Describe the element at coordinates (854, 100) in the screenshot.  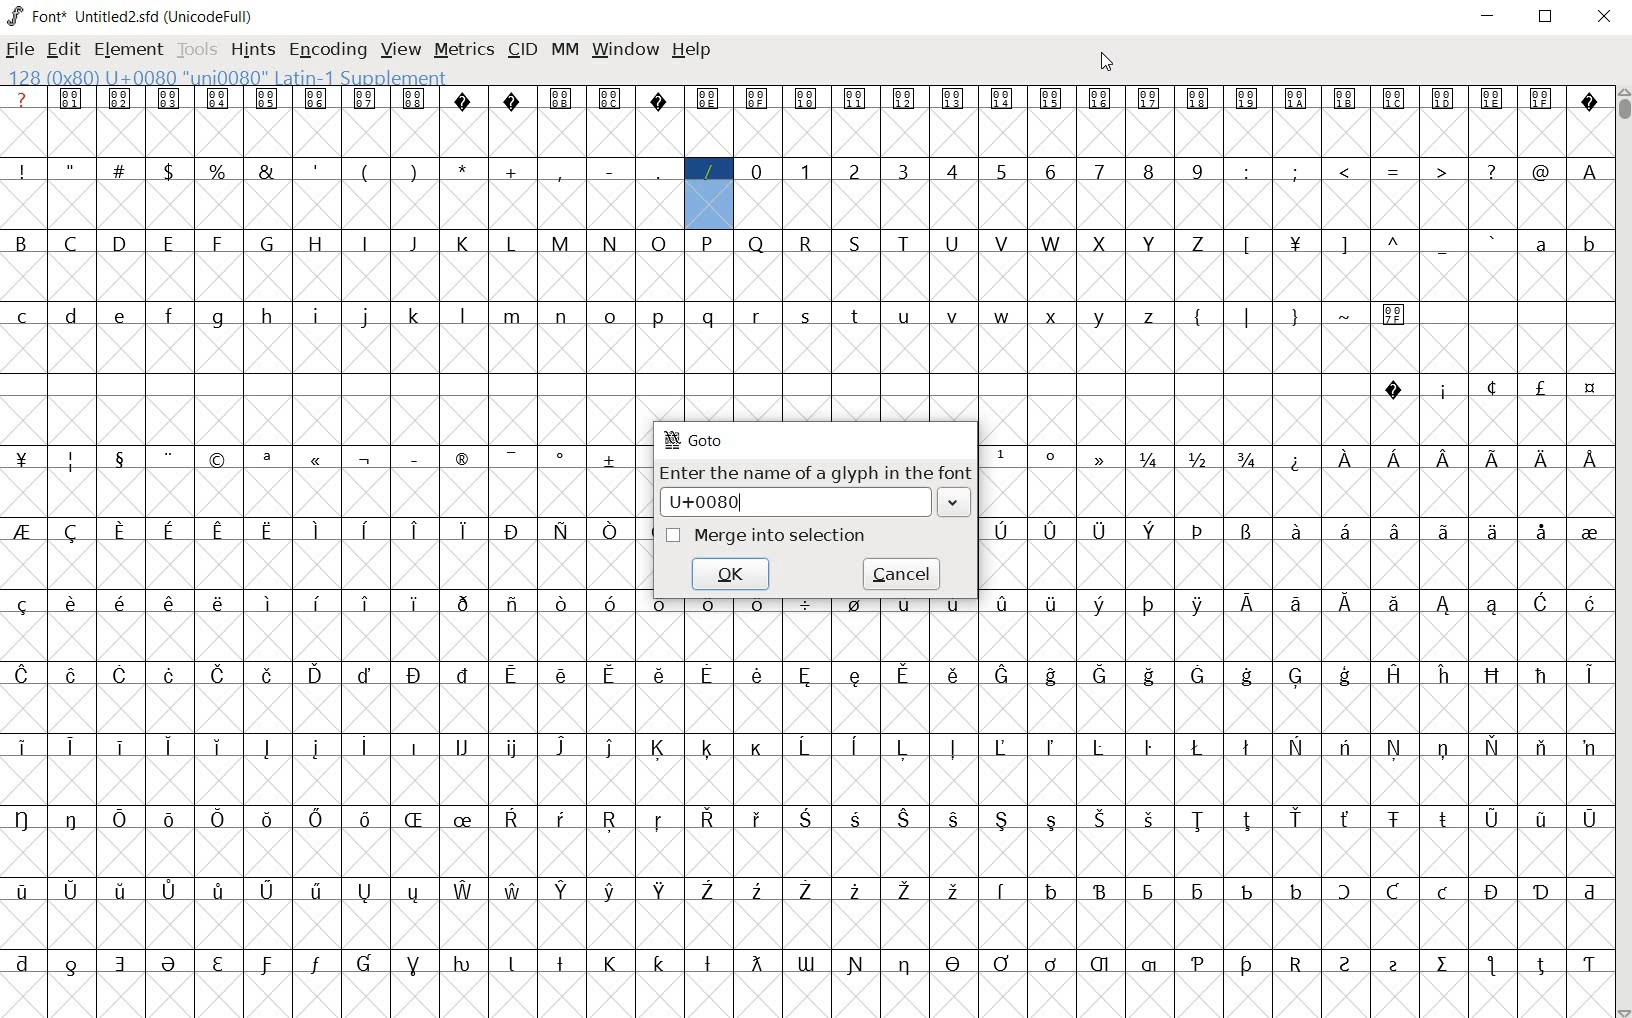
I see `glyph` at that location.